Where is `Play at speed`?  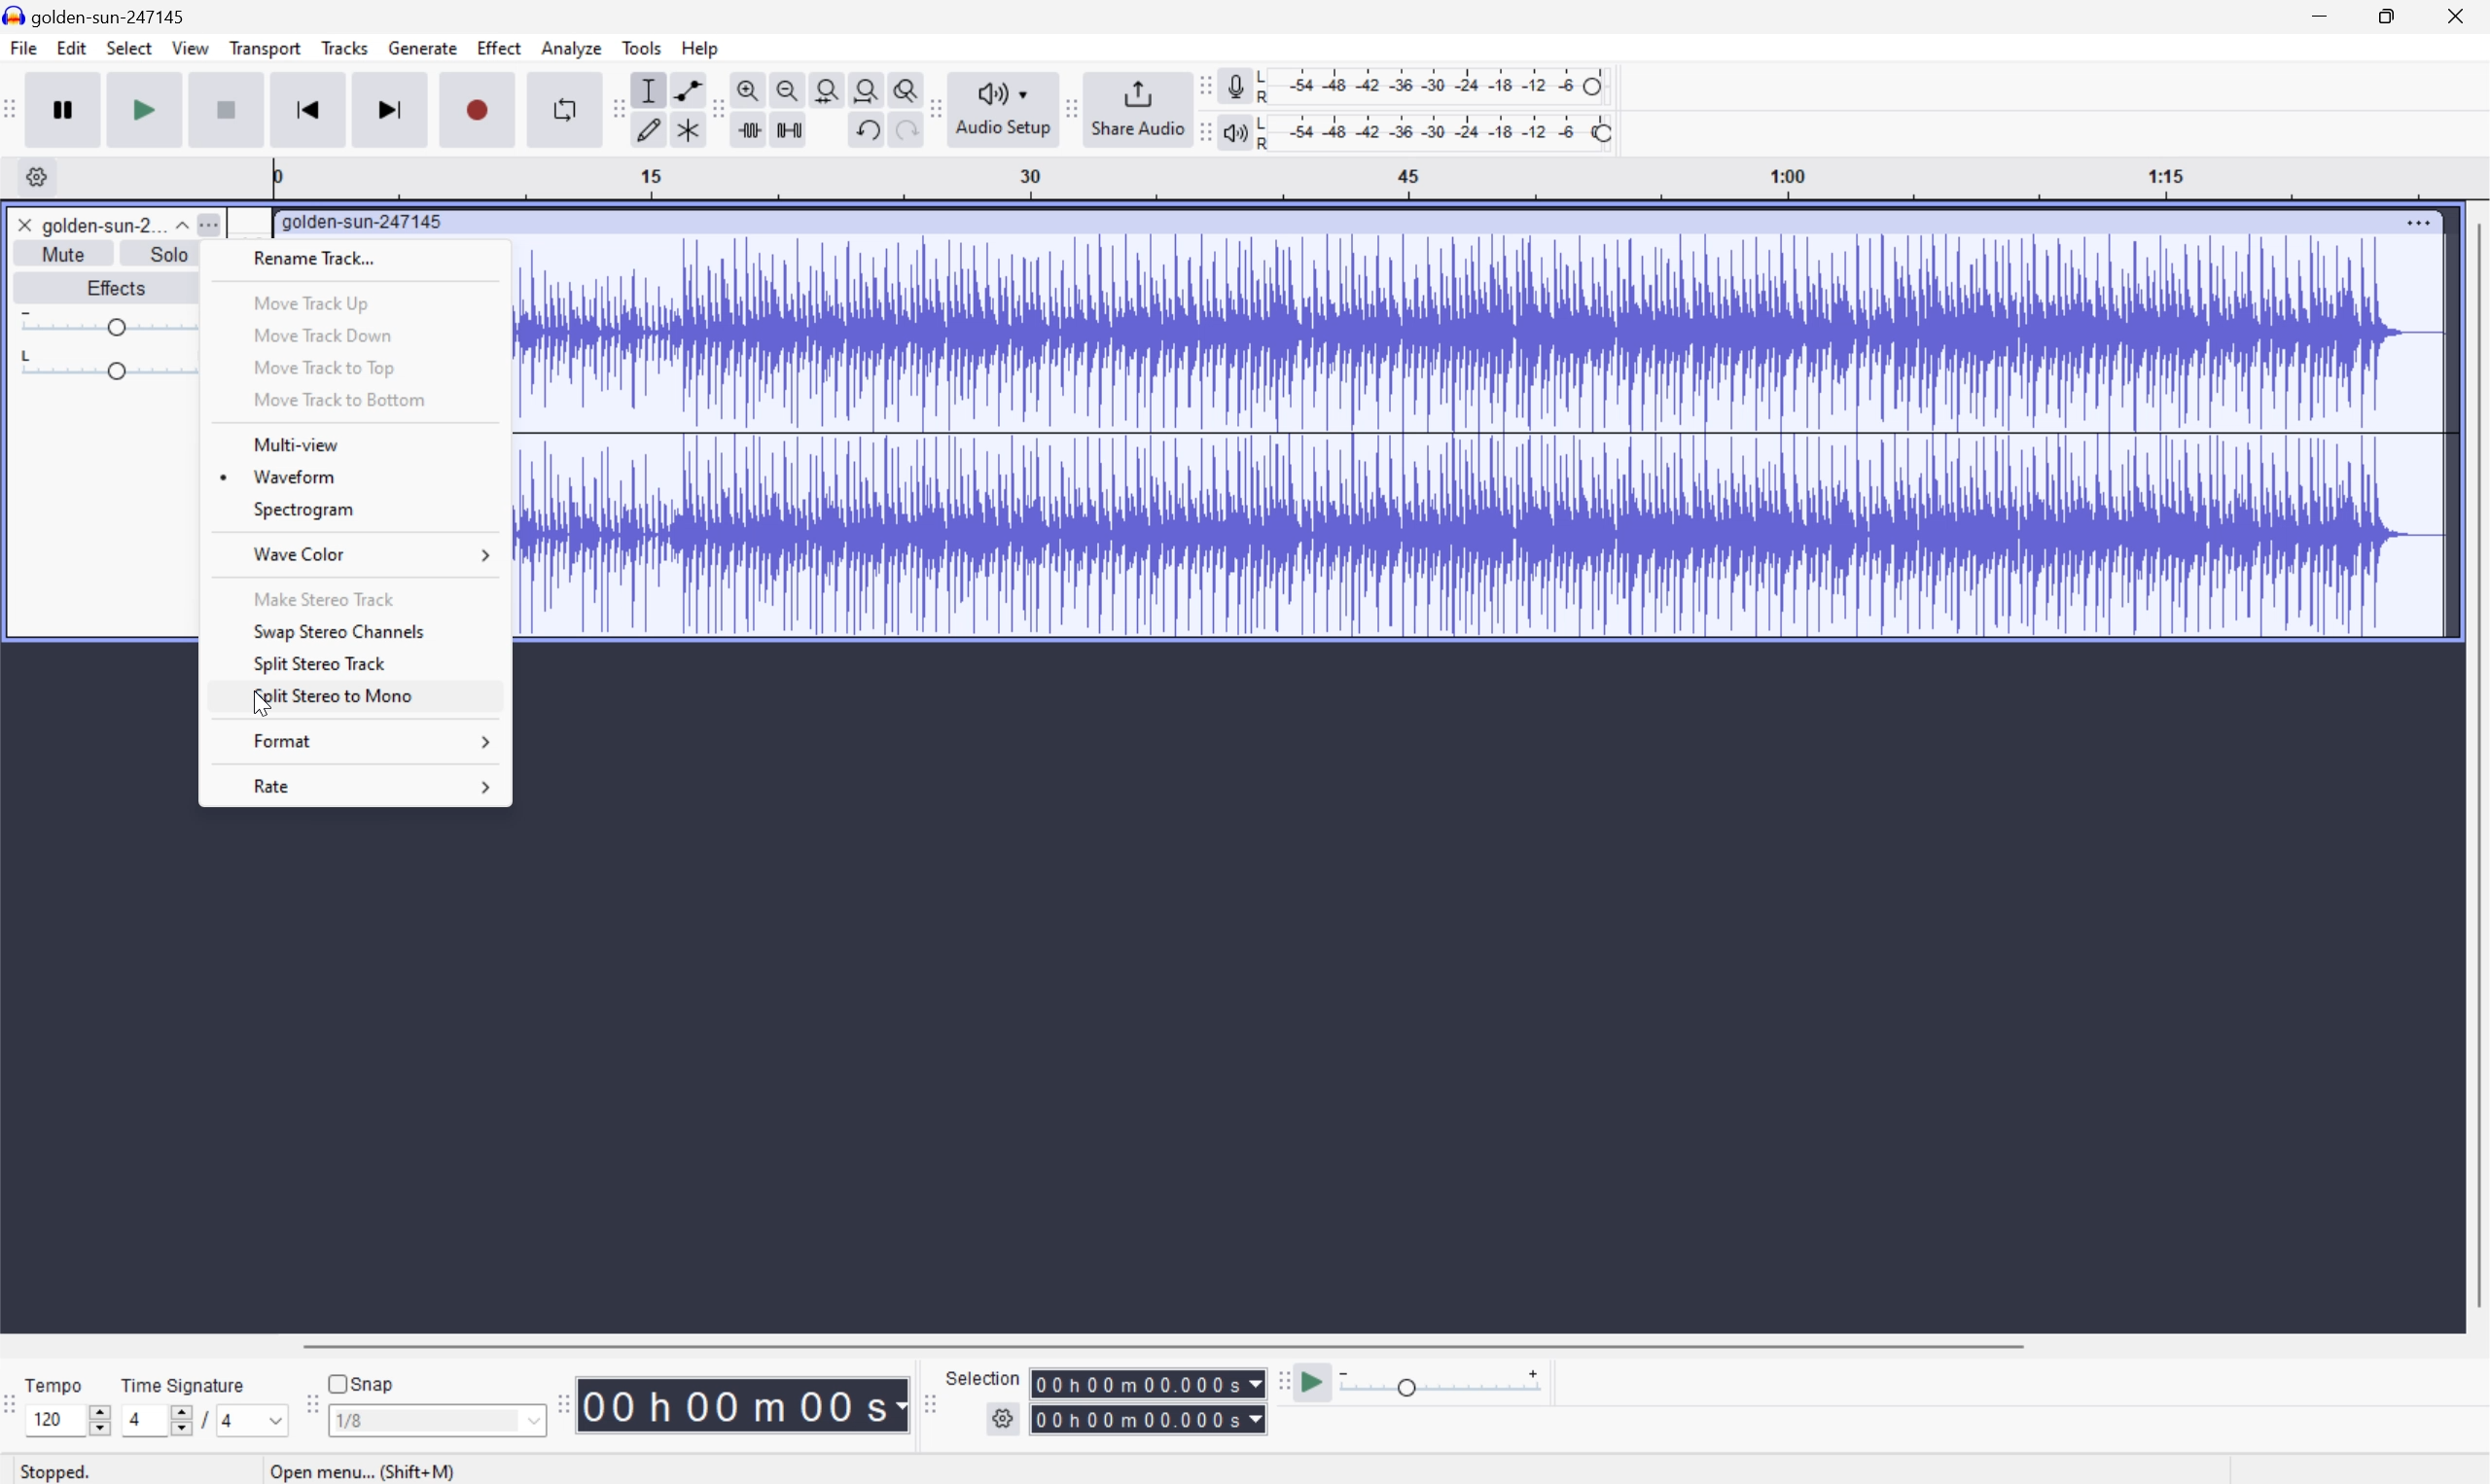
Play at speed is located at coordinates (1315, 1383).